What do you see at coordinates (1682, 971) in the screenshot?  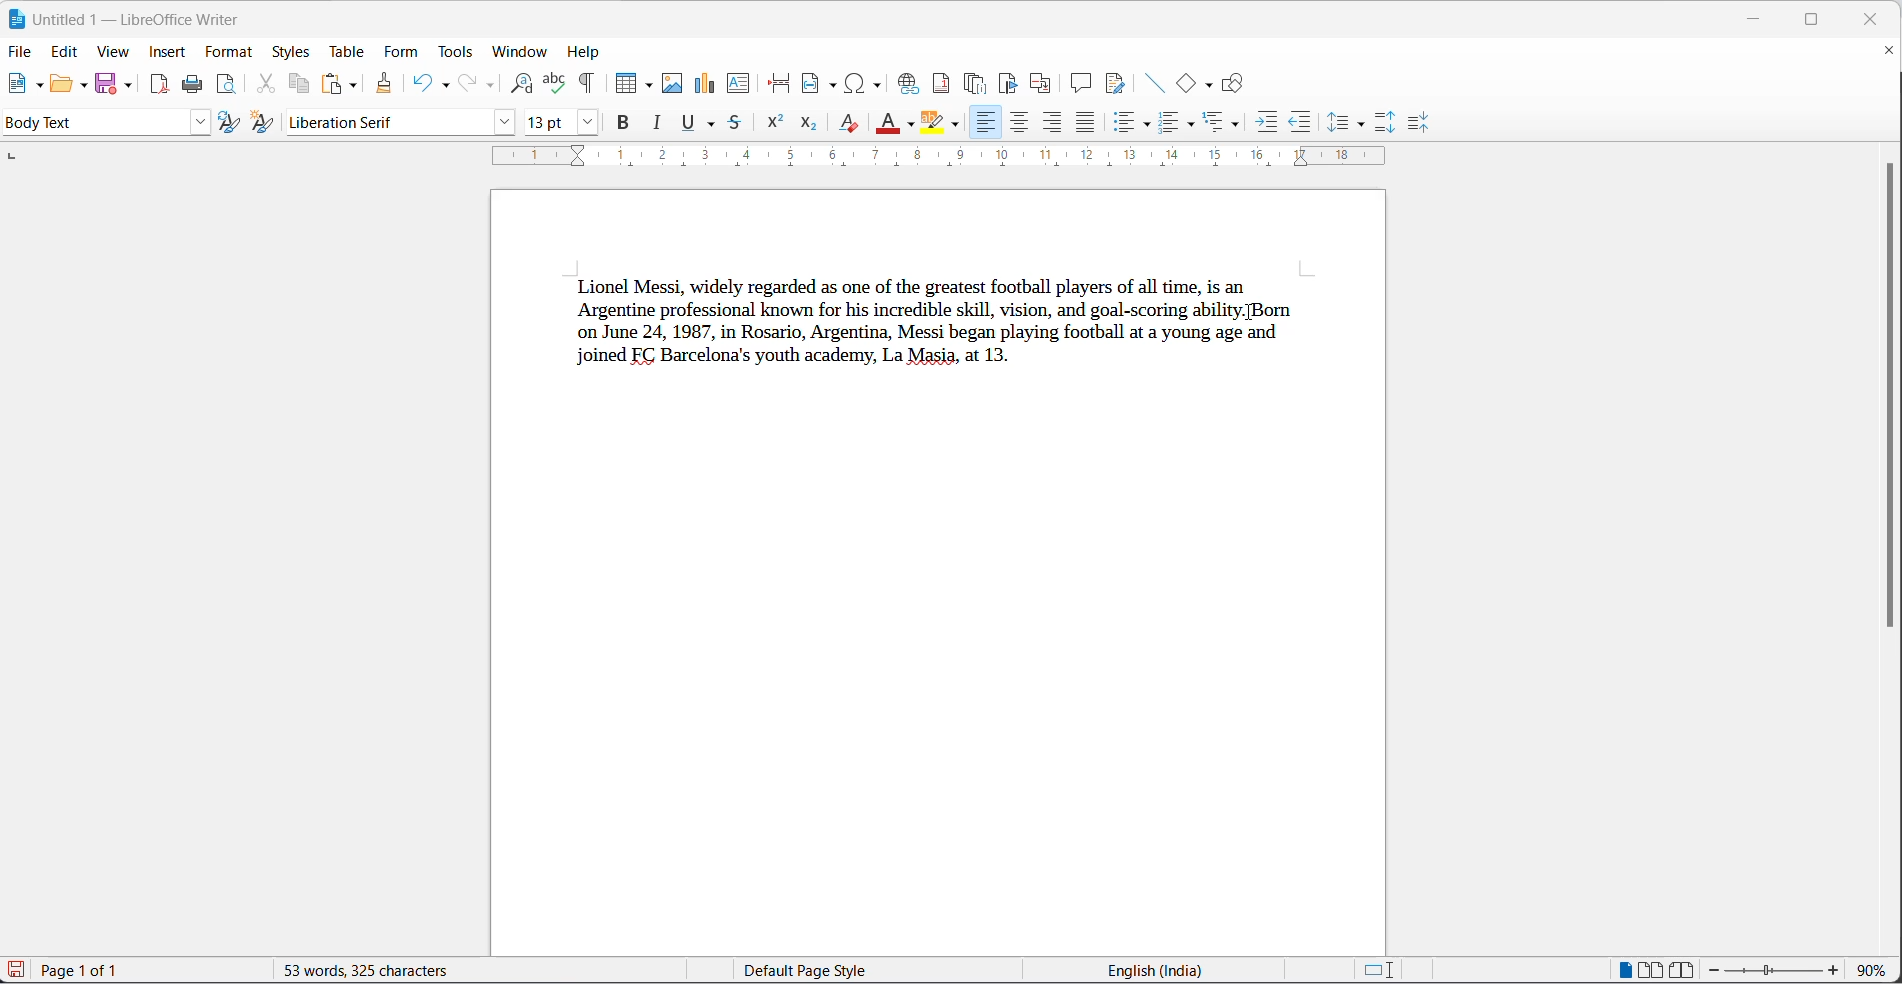 I see `book view` at bounding box center [1682, 971].